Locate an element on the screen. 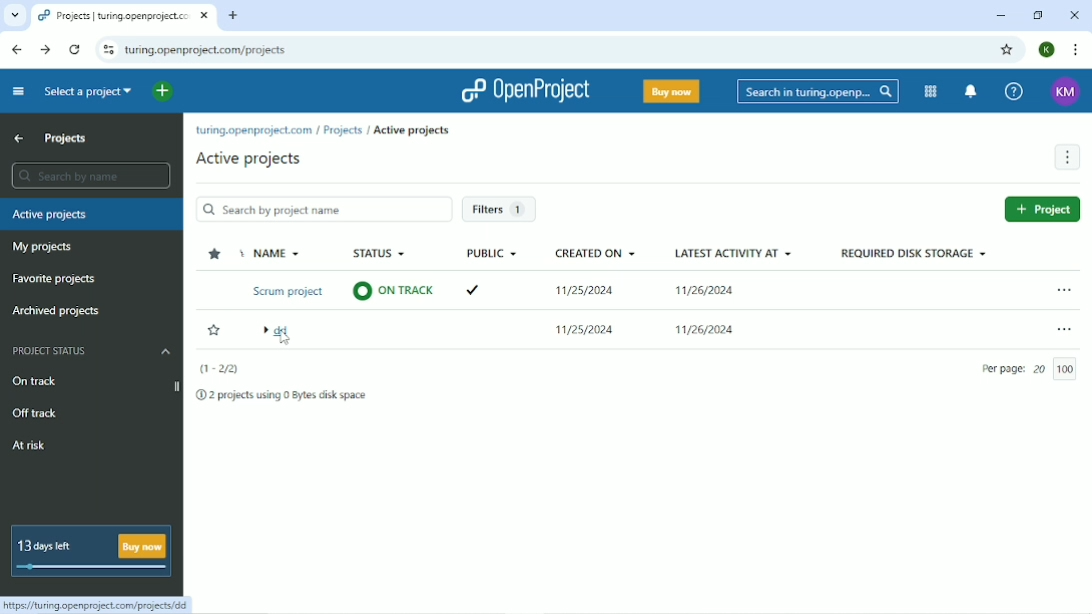 This screenshot has width=1092, height=614. Search in turing.openprojects.com is located at coordinates (818, 92).